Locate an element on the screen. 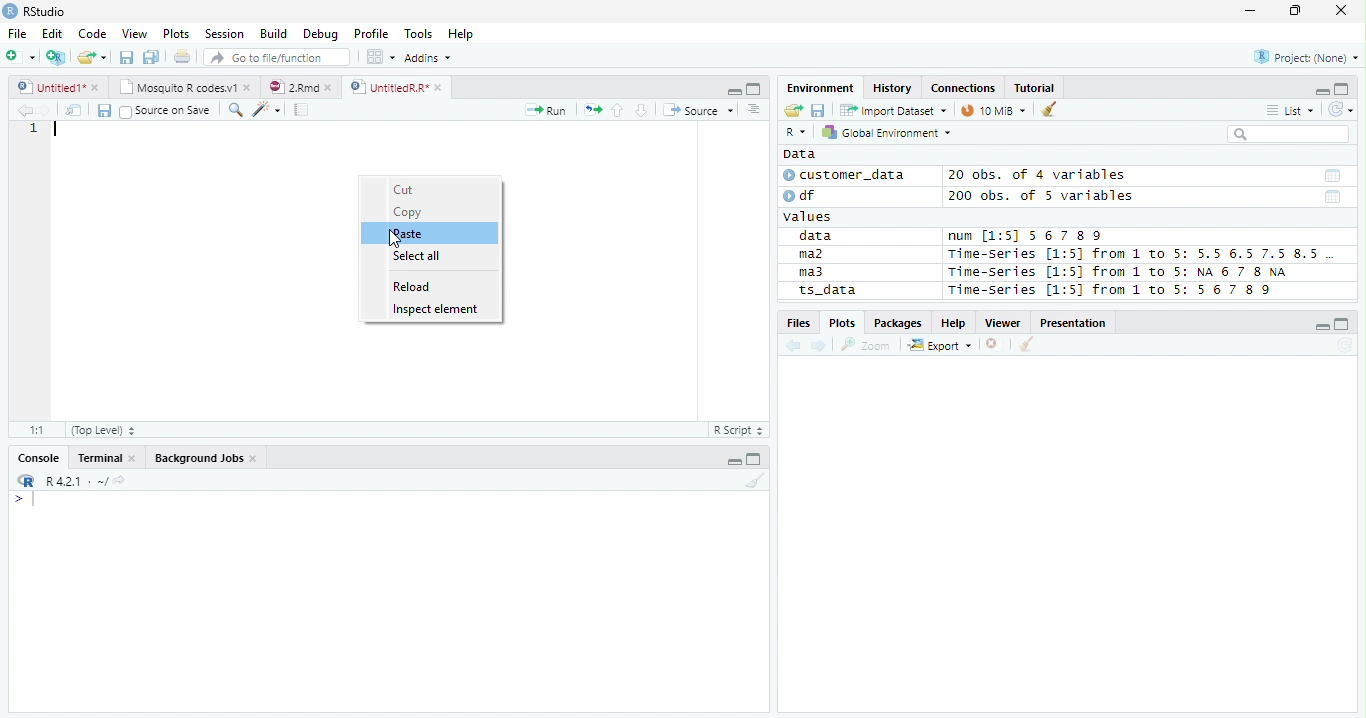  New File is located at coordinates (21, 56).